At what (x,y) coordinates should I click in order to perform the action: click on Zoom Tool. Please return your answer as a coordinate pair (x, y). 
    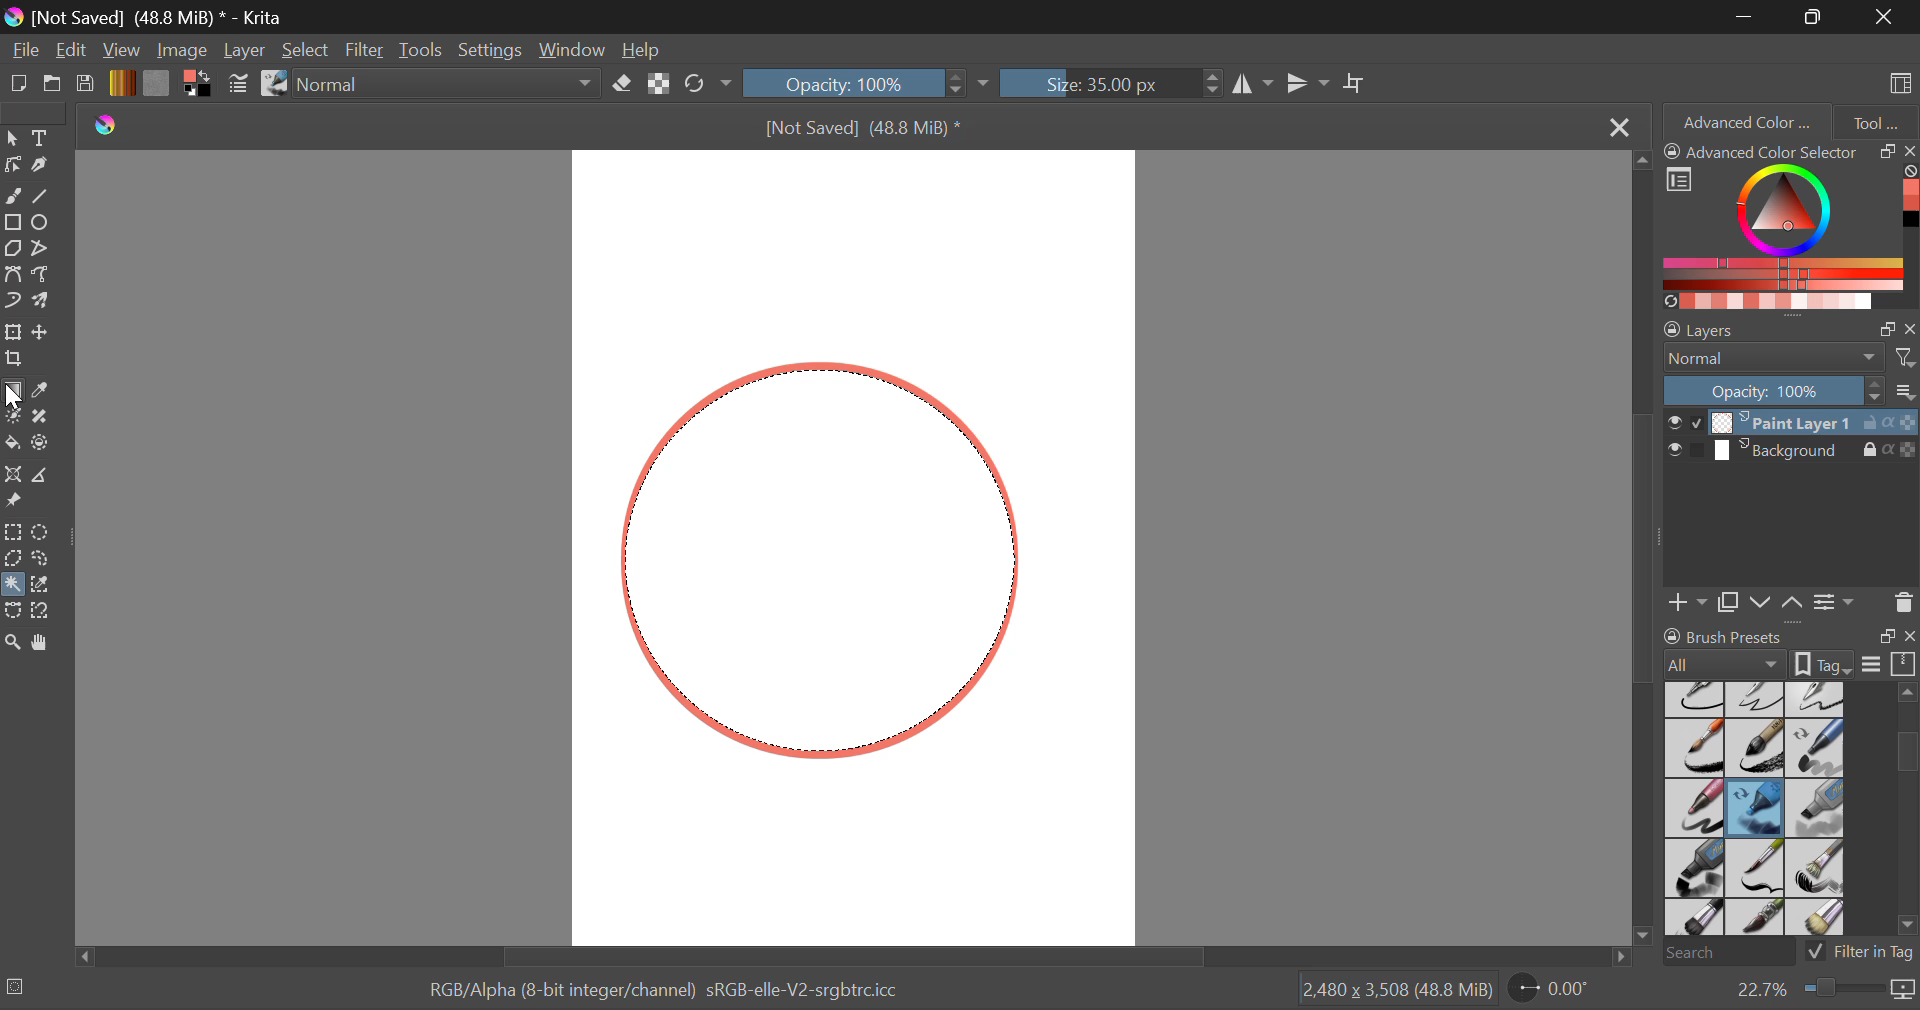
    Looking at the image, I should click on (13, 641).